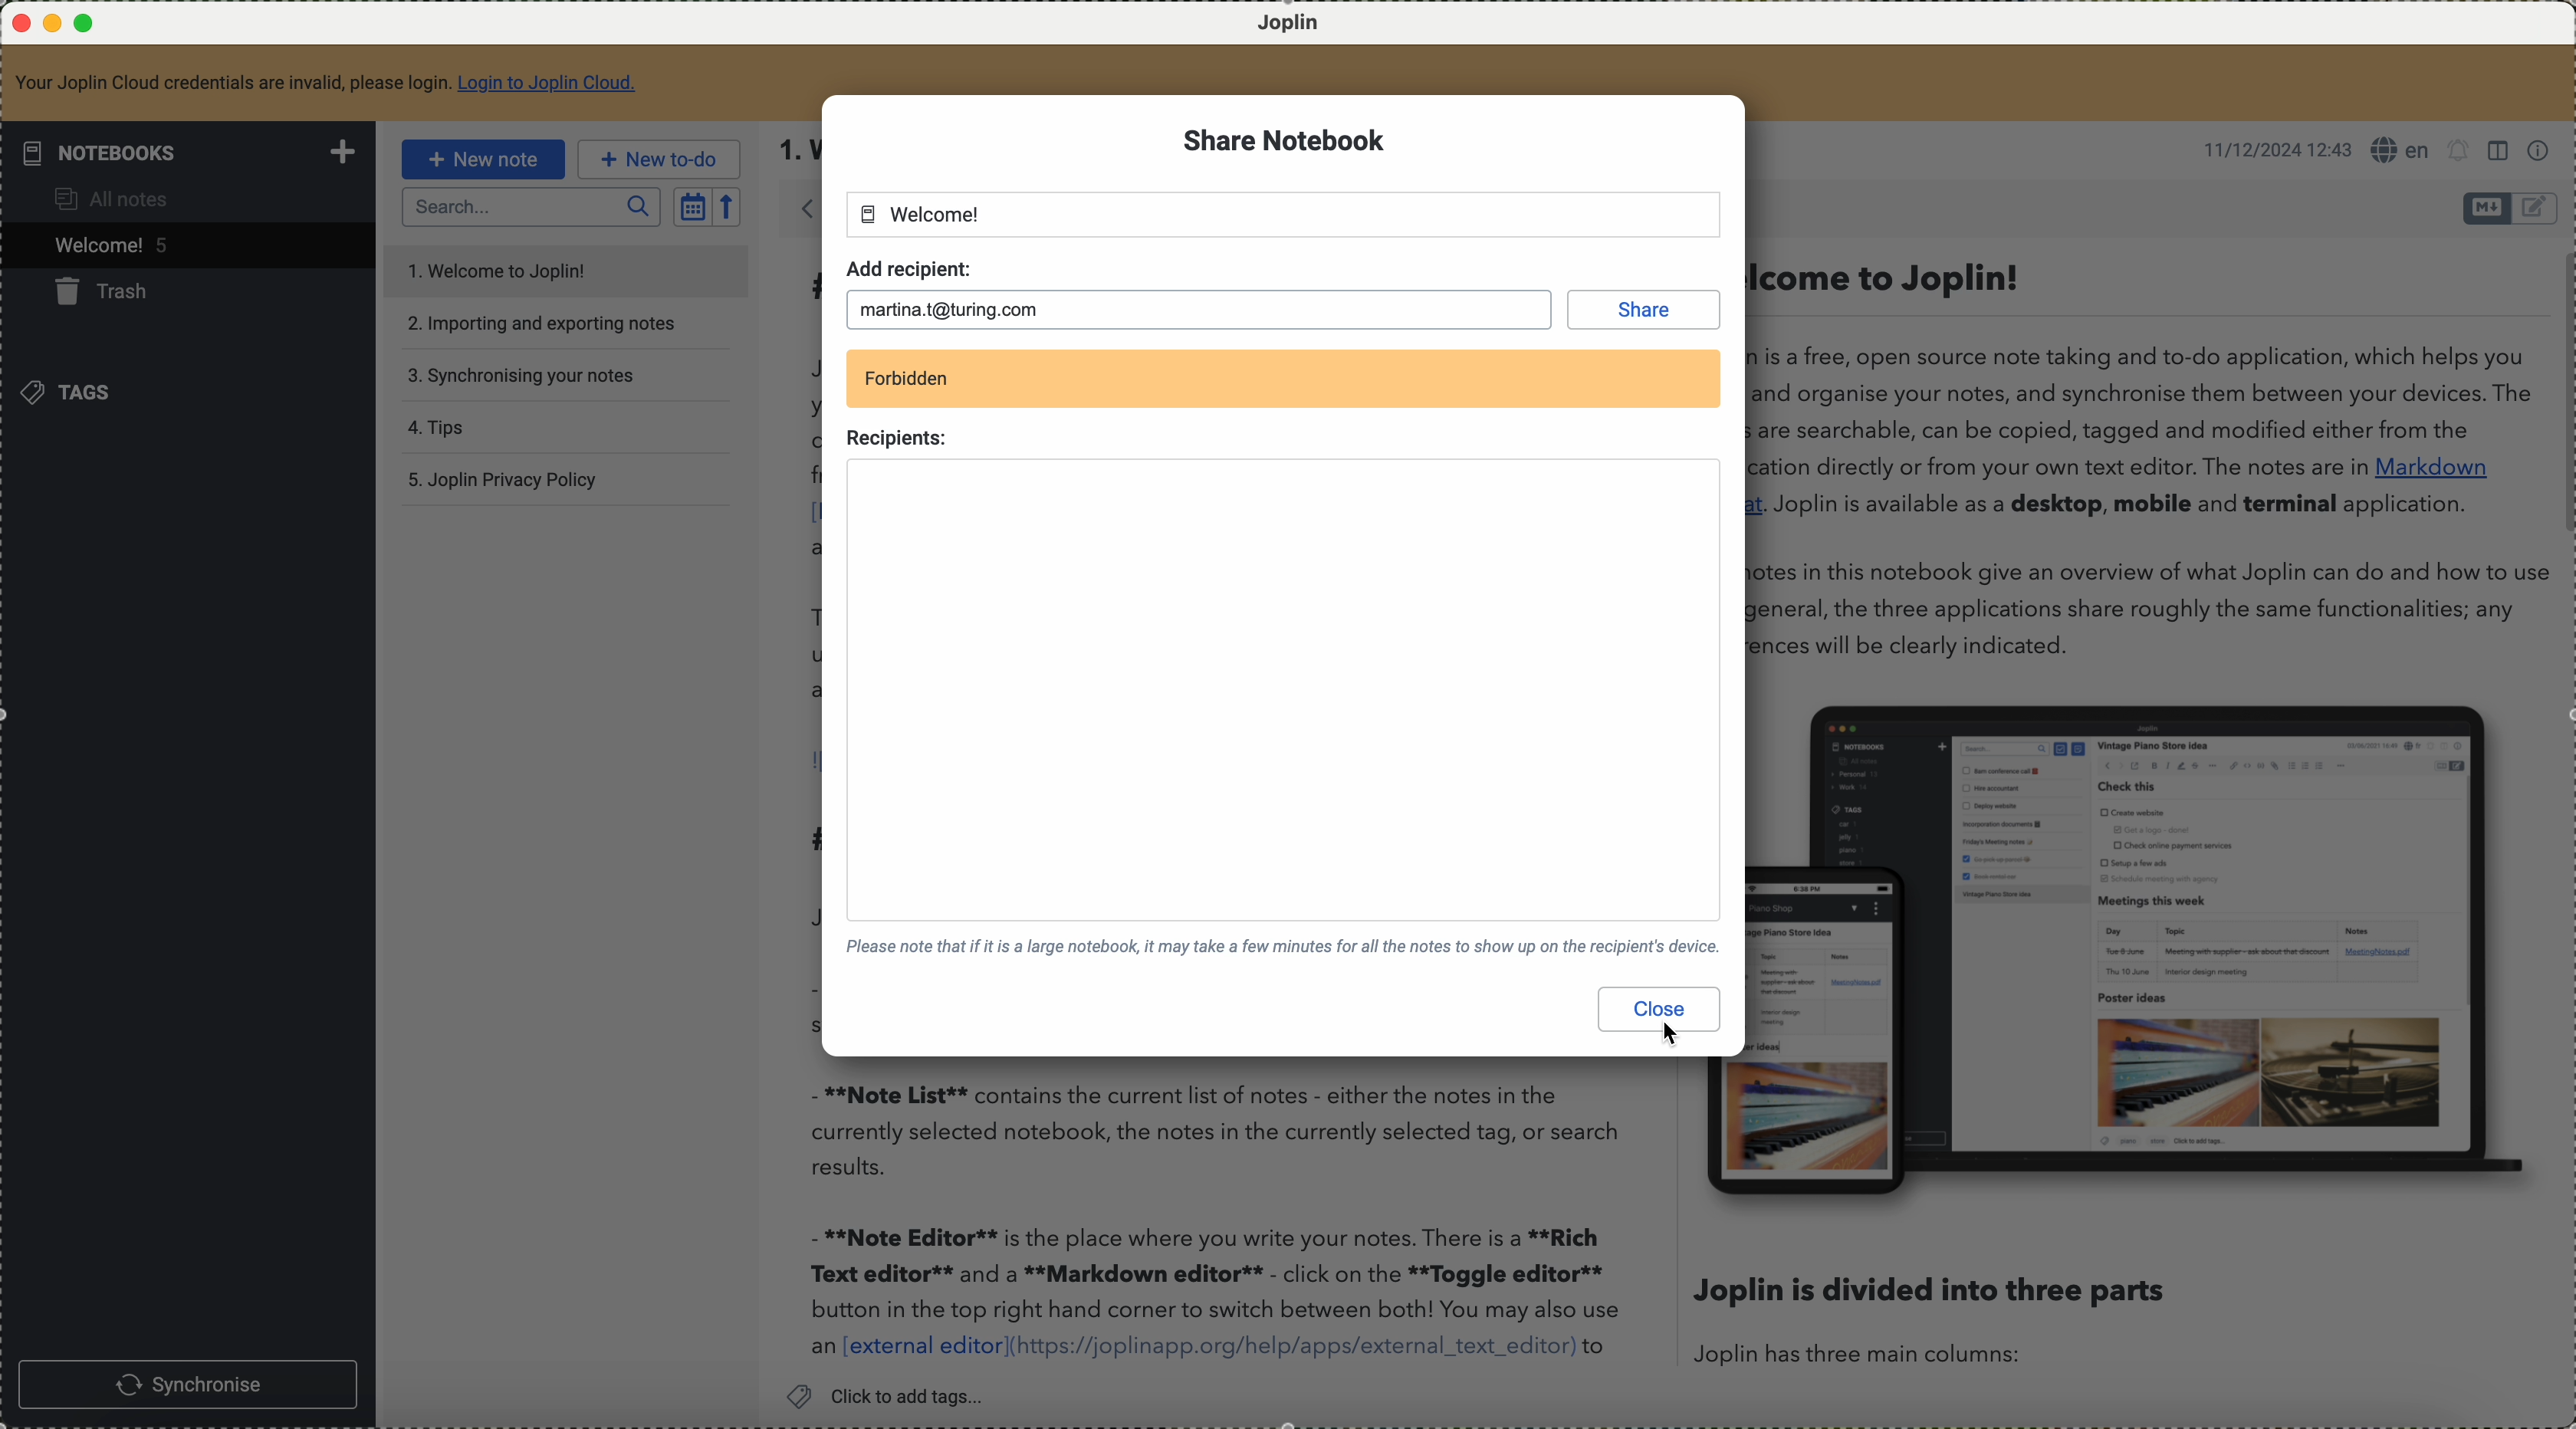 The image size is (2576, 1429). I want to click on all notes, so click(109, 202).